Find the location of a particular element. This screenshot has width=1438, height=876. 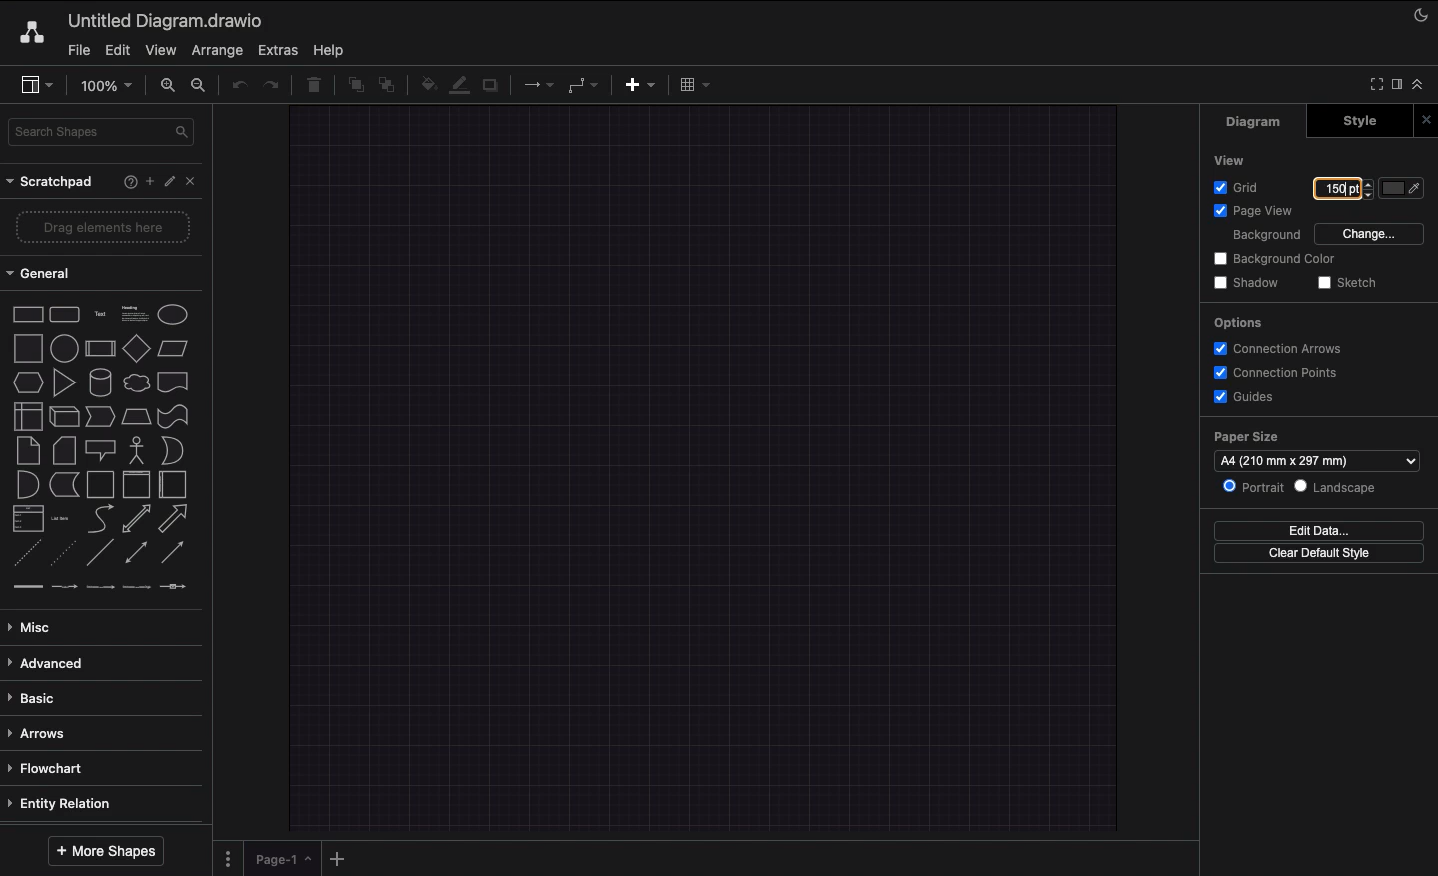

Trash is located at coordinates (314, 87).